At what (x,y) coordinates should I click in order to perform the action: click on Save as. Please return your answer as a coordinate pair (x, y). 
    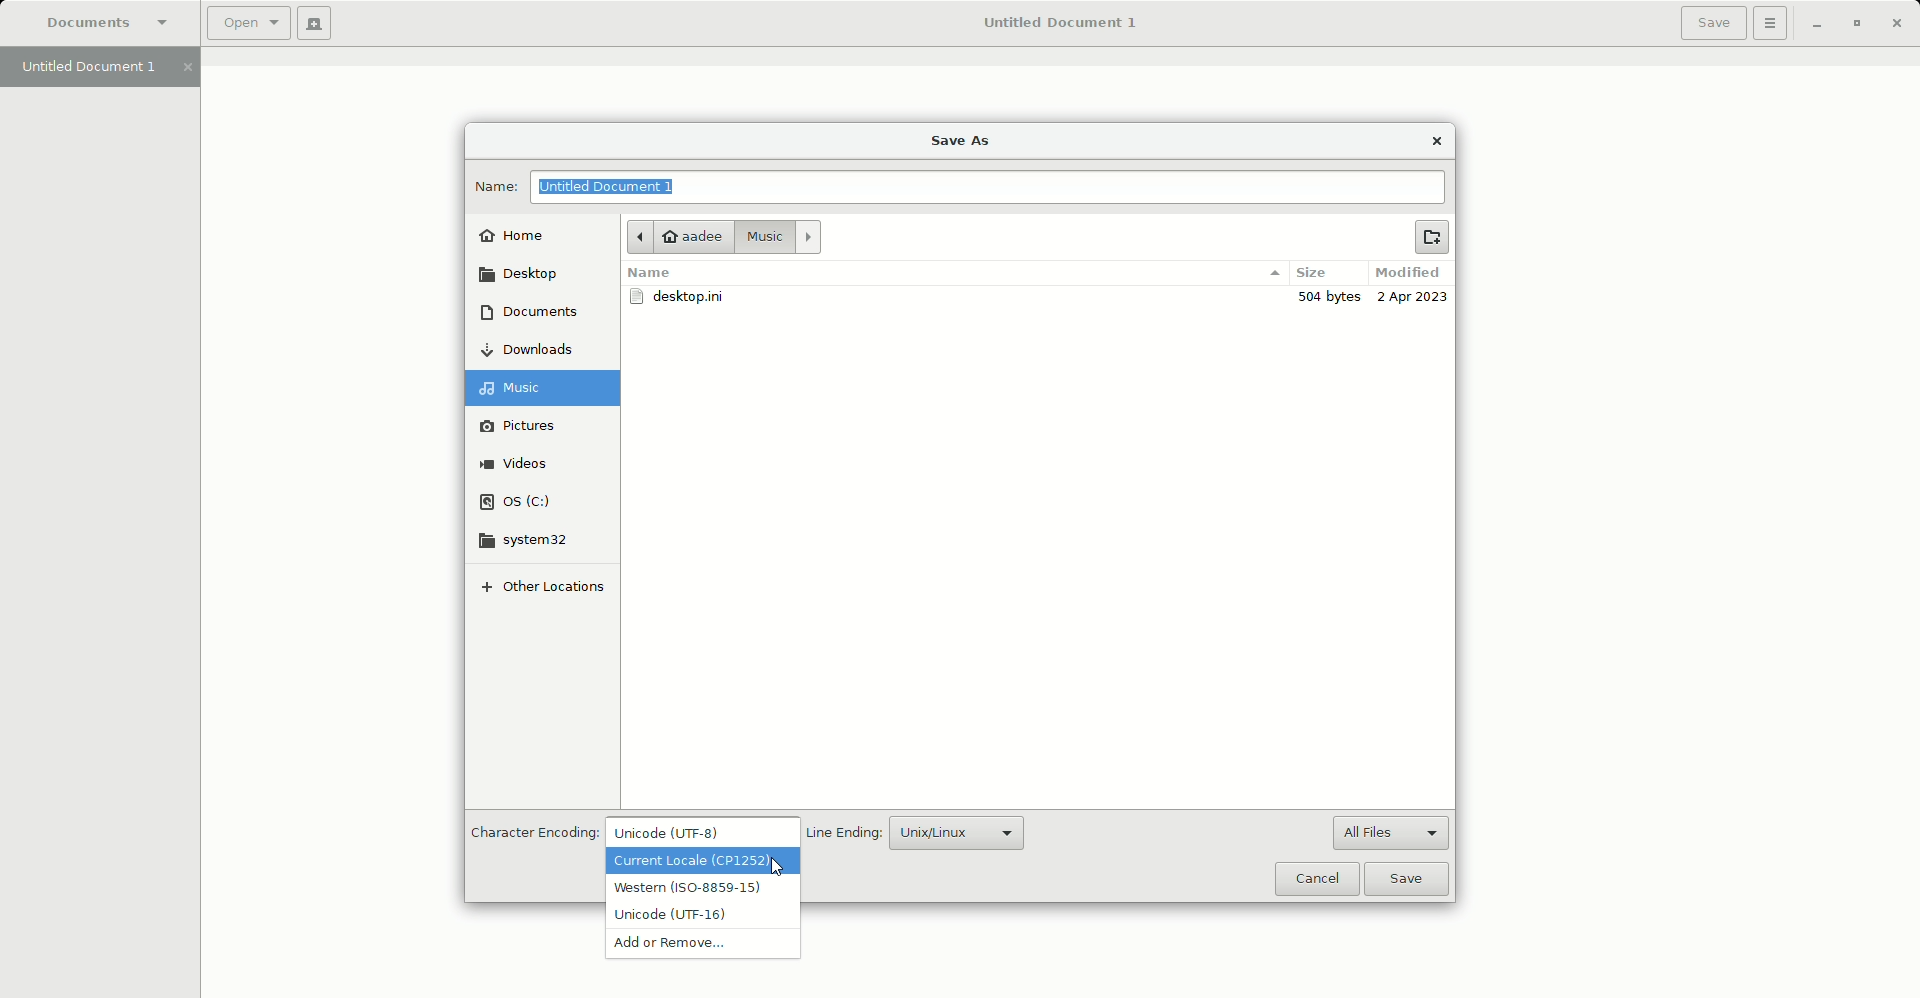
    Looking at the image, I should click on (967, 139).